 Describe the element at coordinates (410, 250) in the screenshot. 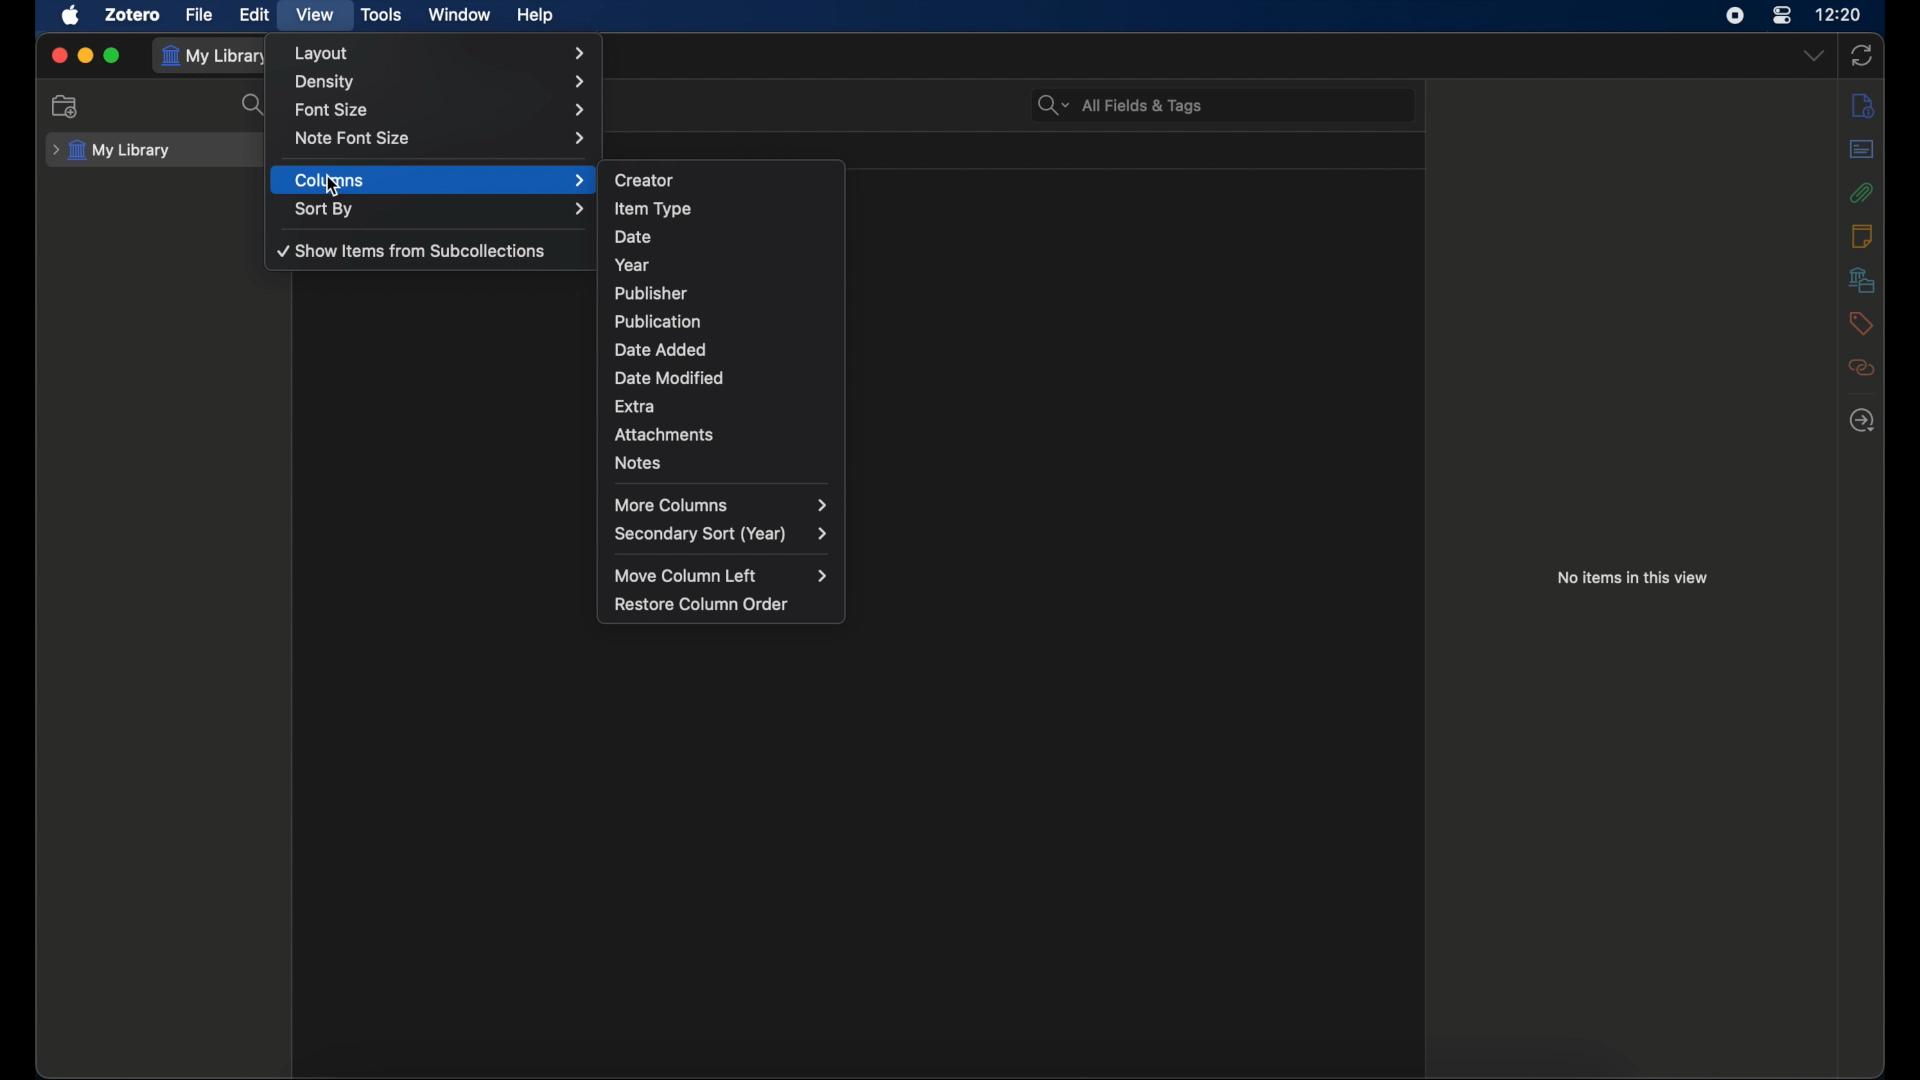

I see `show items from subcollections` at that location.